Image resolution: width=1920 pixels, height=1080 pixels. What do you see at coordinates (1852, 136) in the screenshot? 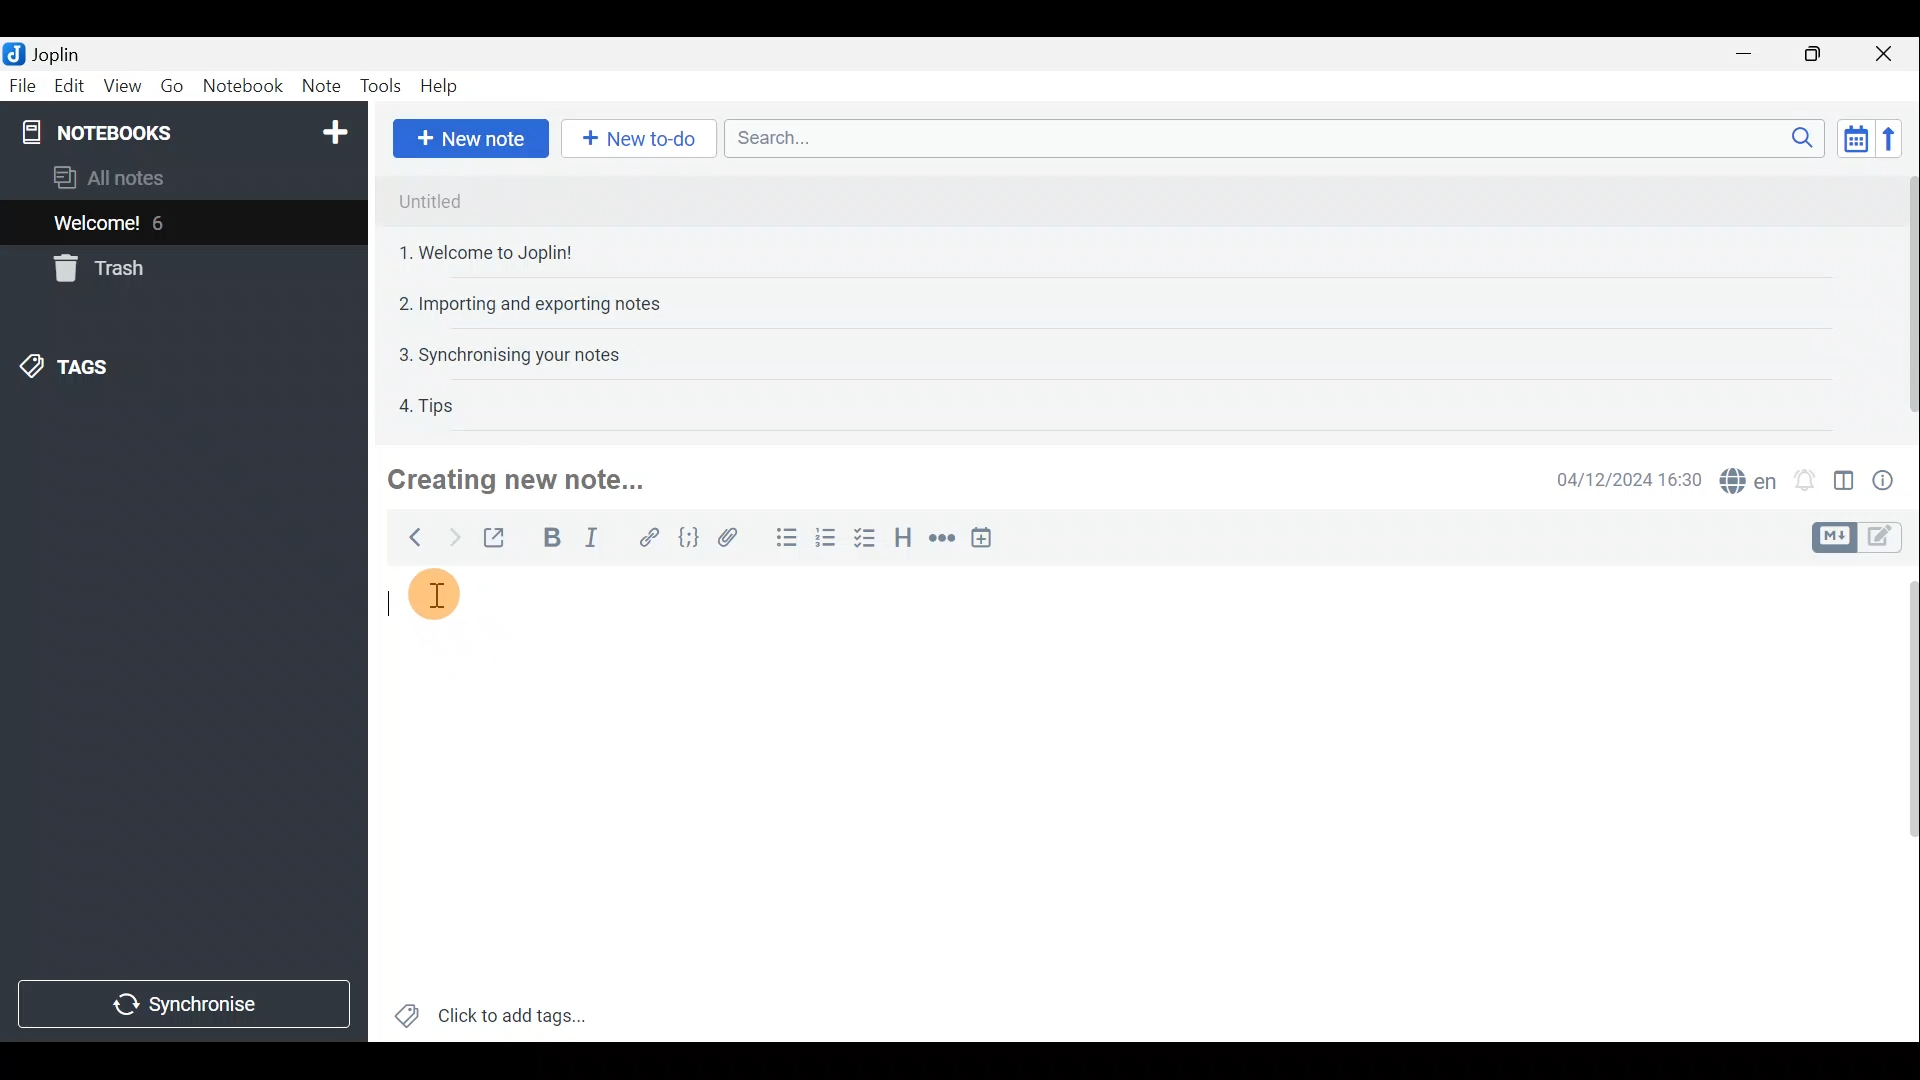
I see `Toggle sort order` at bounding box center [1852, 136].